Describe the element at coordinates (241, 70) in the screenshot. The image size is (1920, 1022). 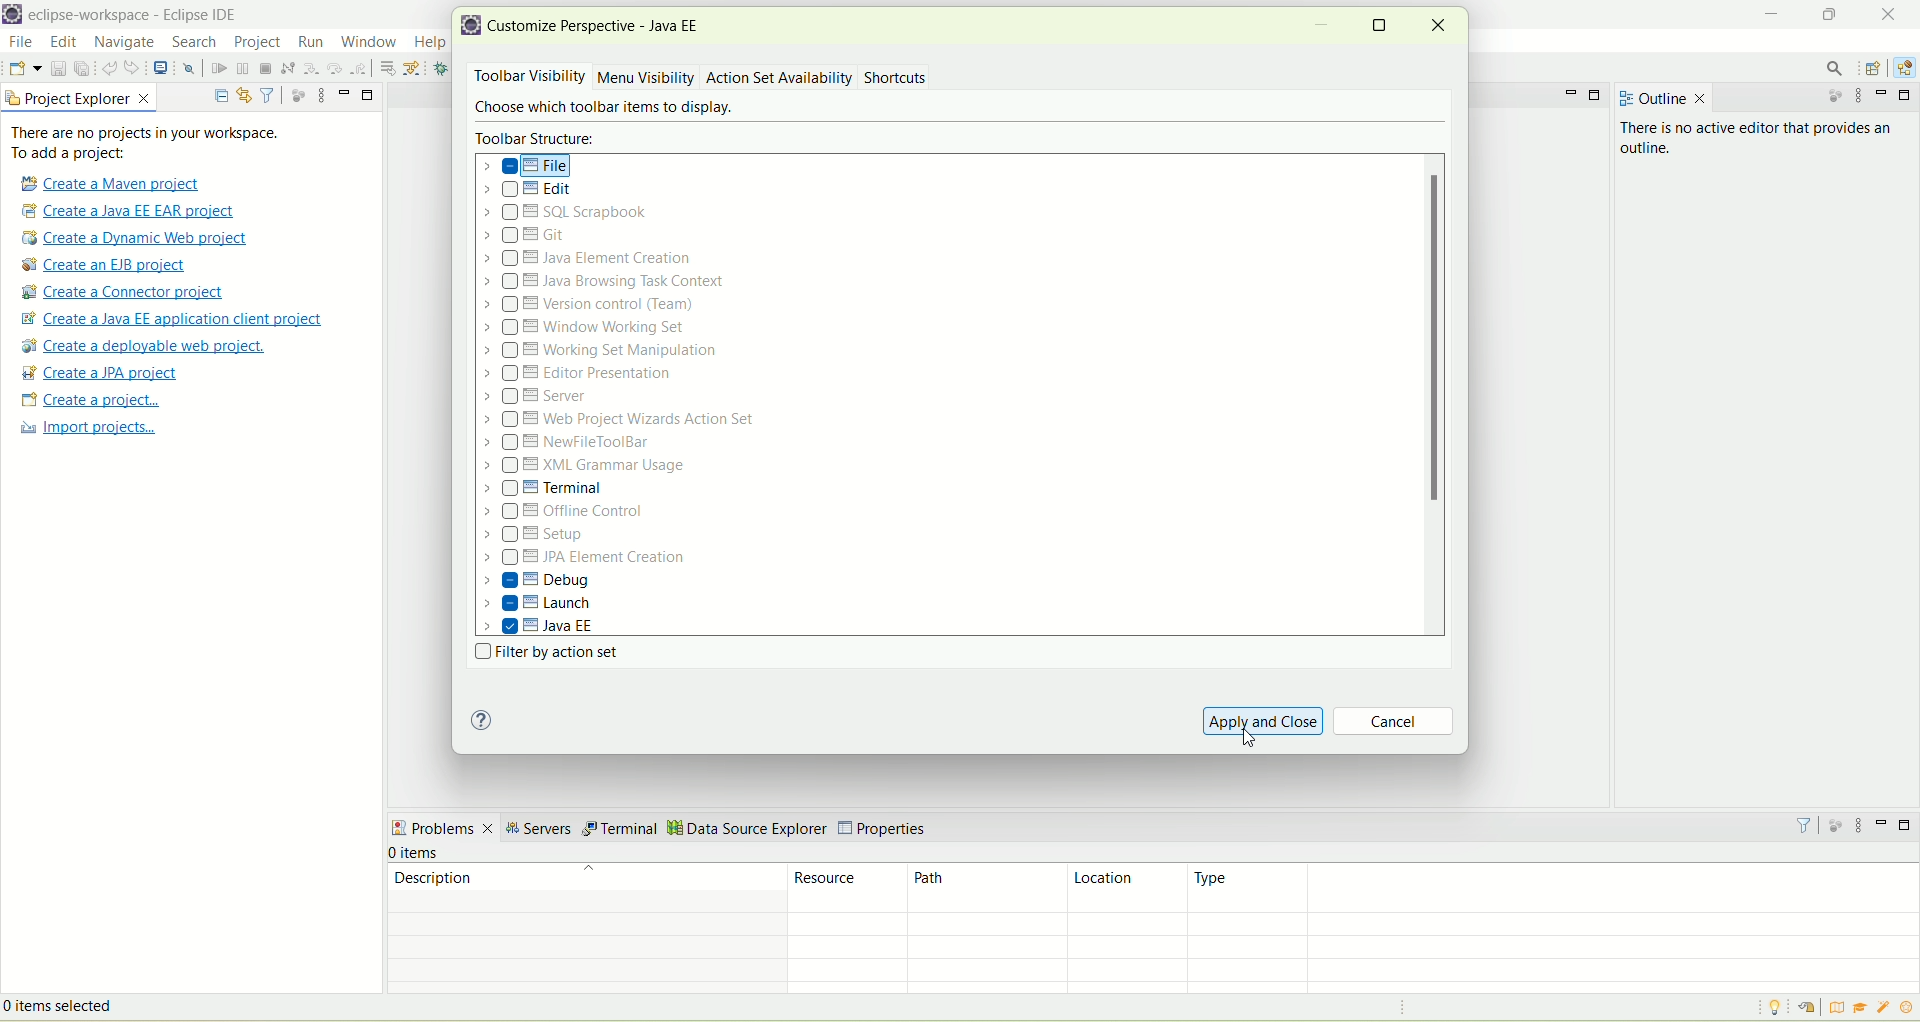
I see `suspend` at that location.